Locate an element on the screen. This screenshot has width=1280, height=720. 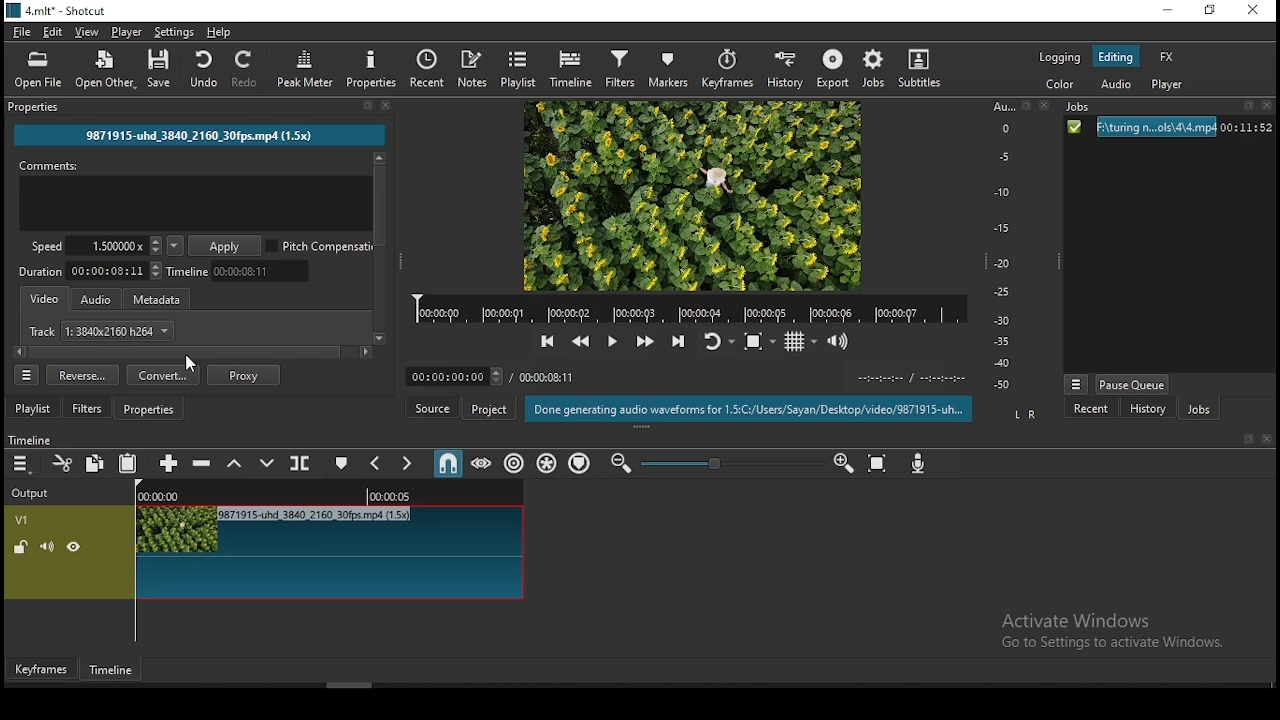
convert is located at coordinates (162, 375).